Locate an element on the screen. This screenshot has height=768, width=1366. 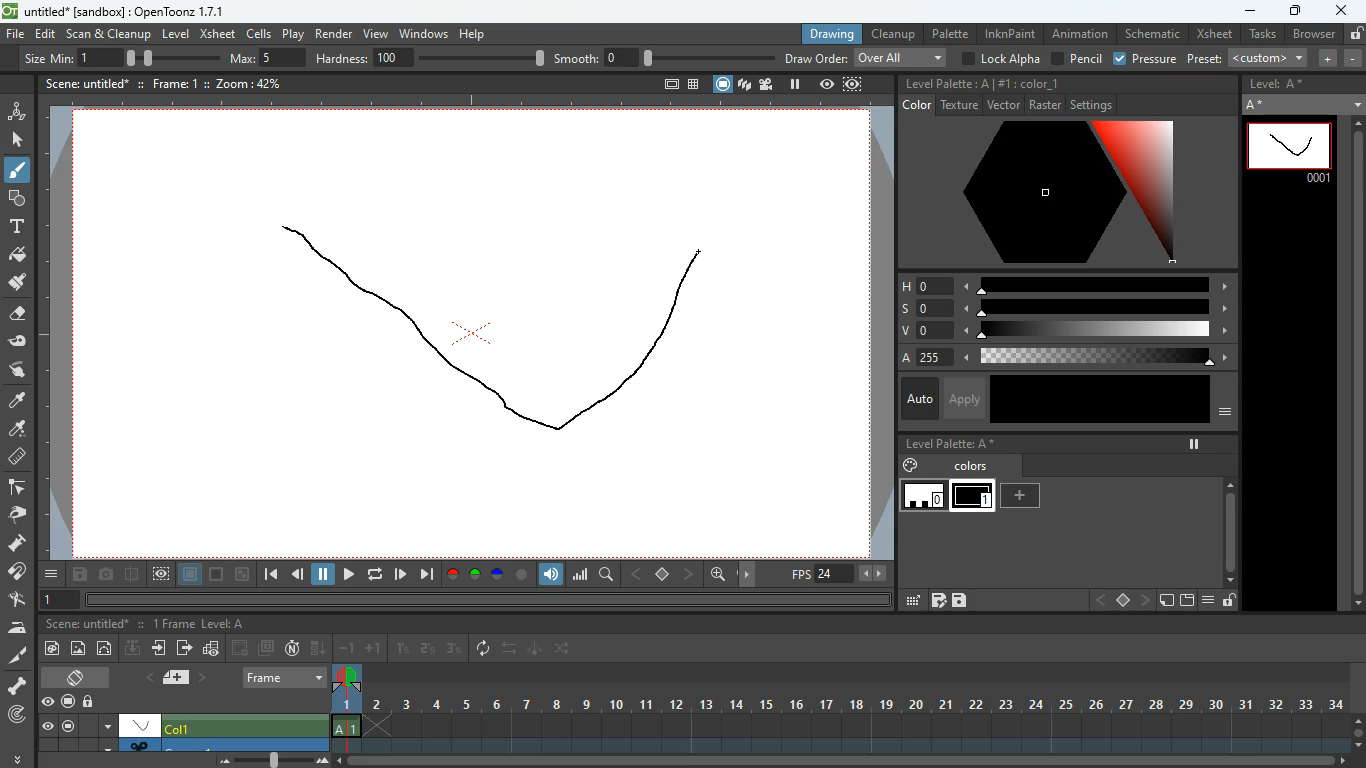
play is located at coordinates (348, 576).